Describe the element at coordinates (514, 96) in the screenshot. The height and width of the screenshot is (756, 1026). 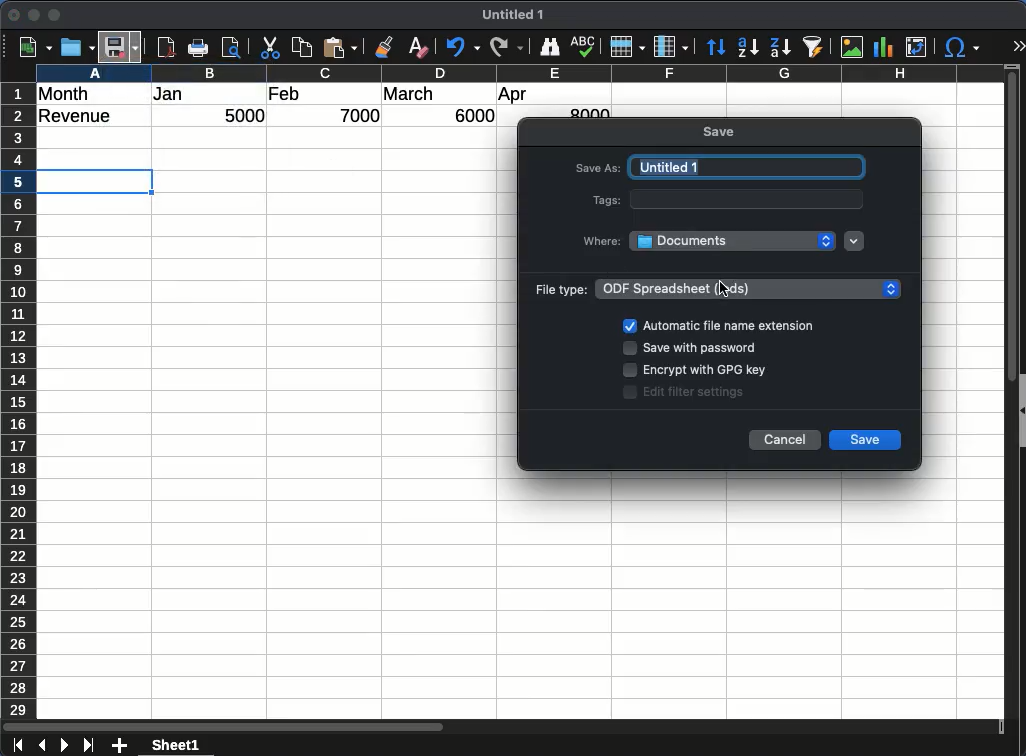
I see `apr` at that location.